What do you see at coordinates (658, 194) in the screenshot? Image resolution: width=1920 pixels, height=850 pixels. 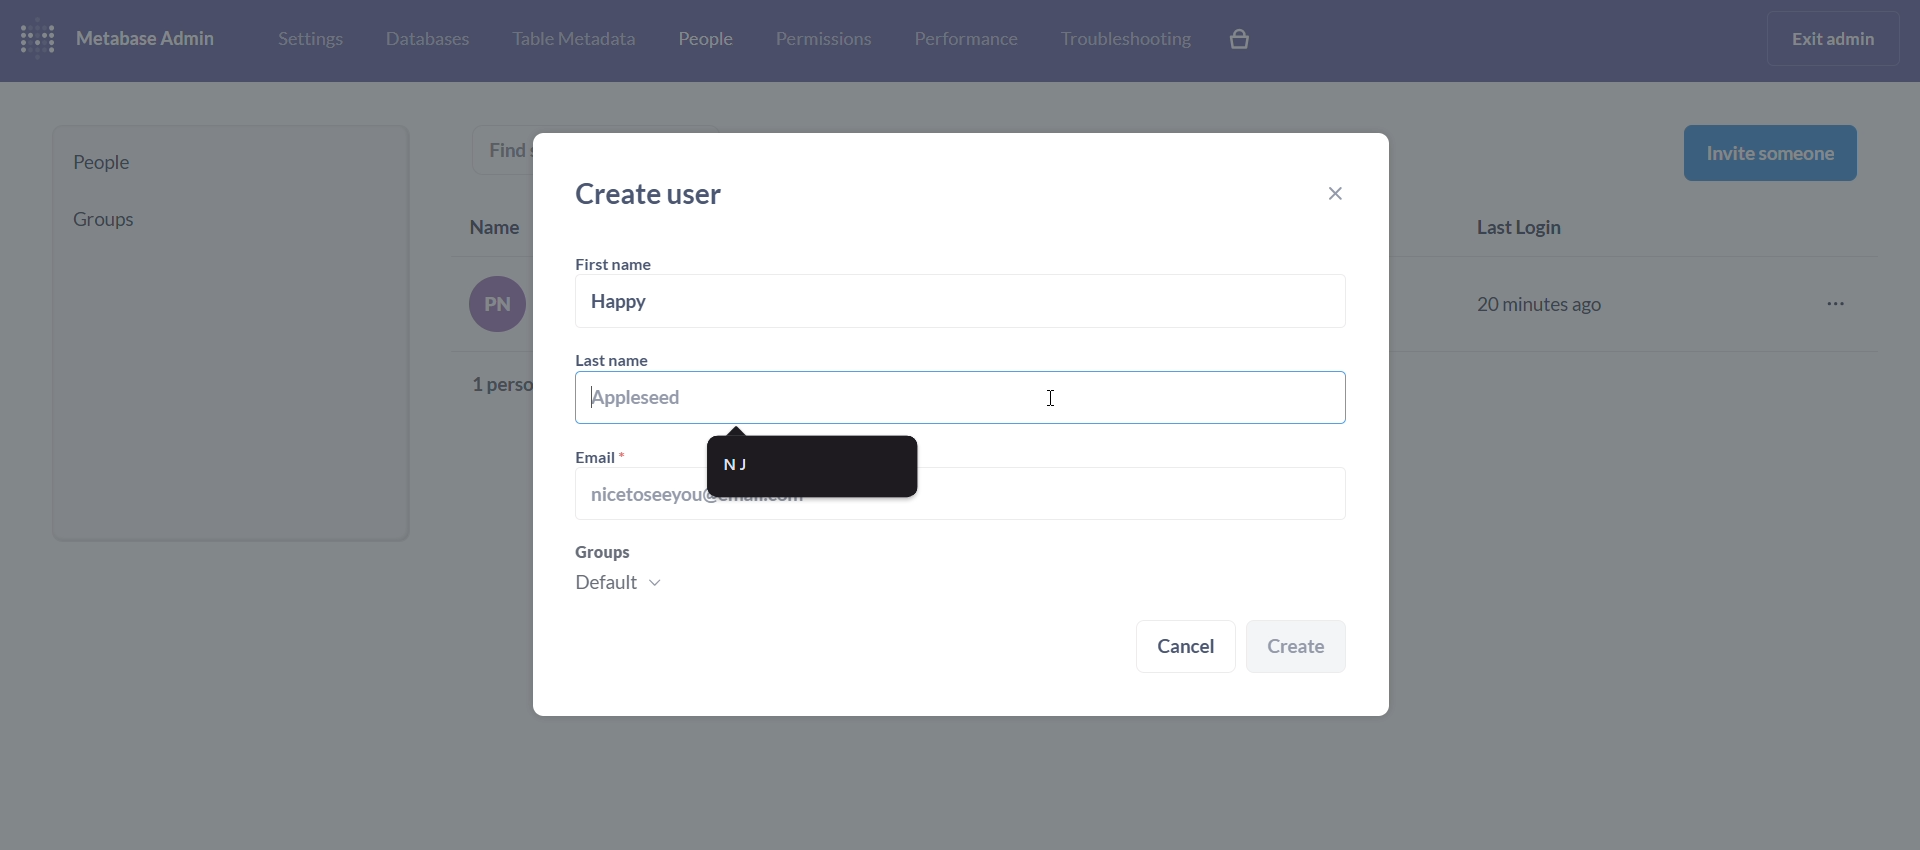 I see `create user` at bounding box center [658, 194].